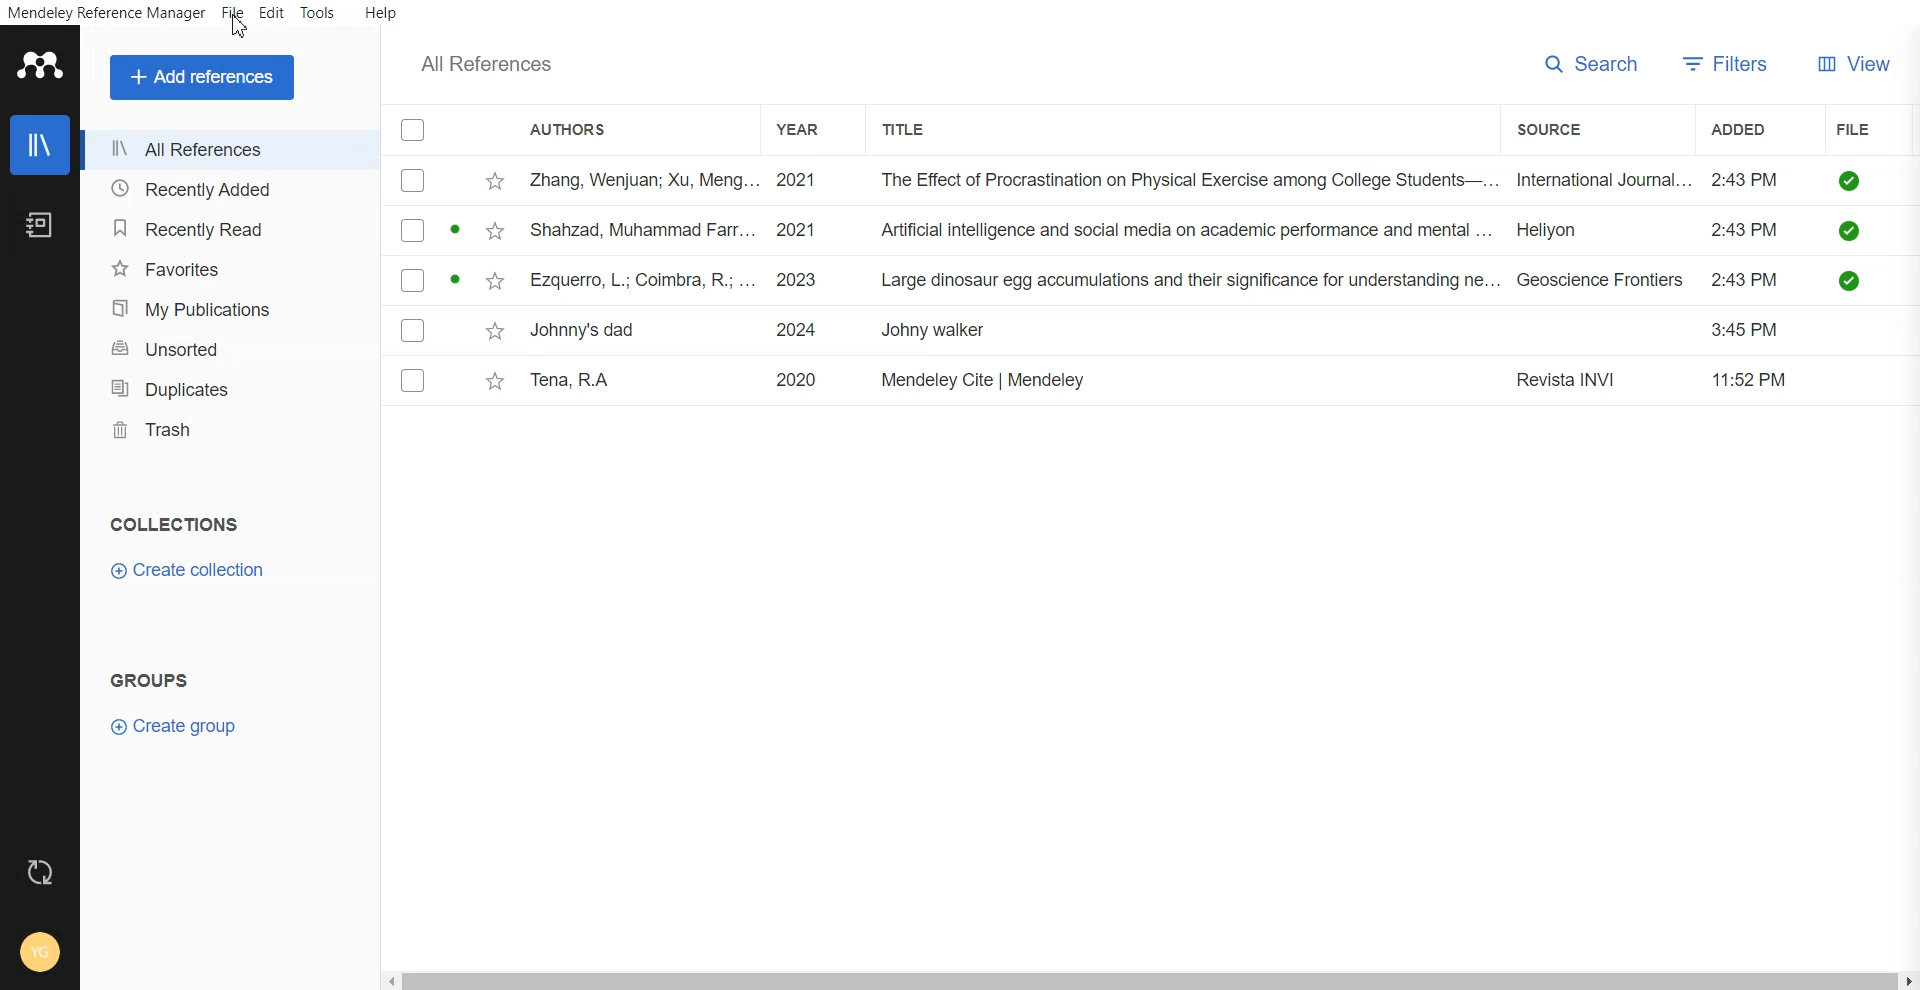 Image resolution: width=1920 pixels, height=990 pixels. Describe the element at coordinates (1752, 379) in the screenshot. I see `11:52 PM` at that location.